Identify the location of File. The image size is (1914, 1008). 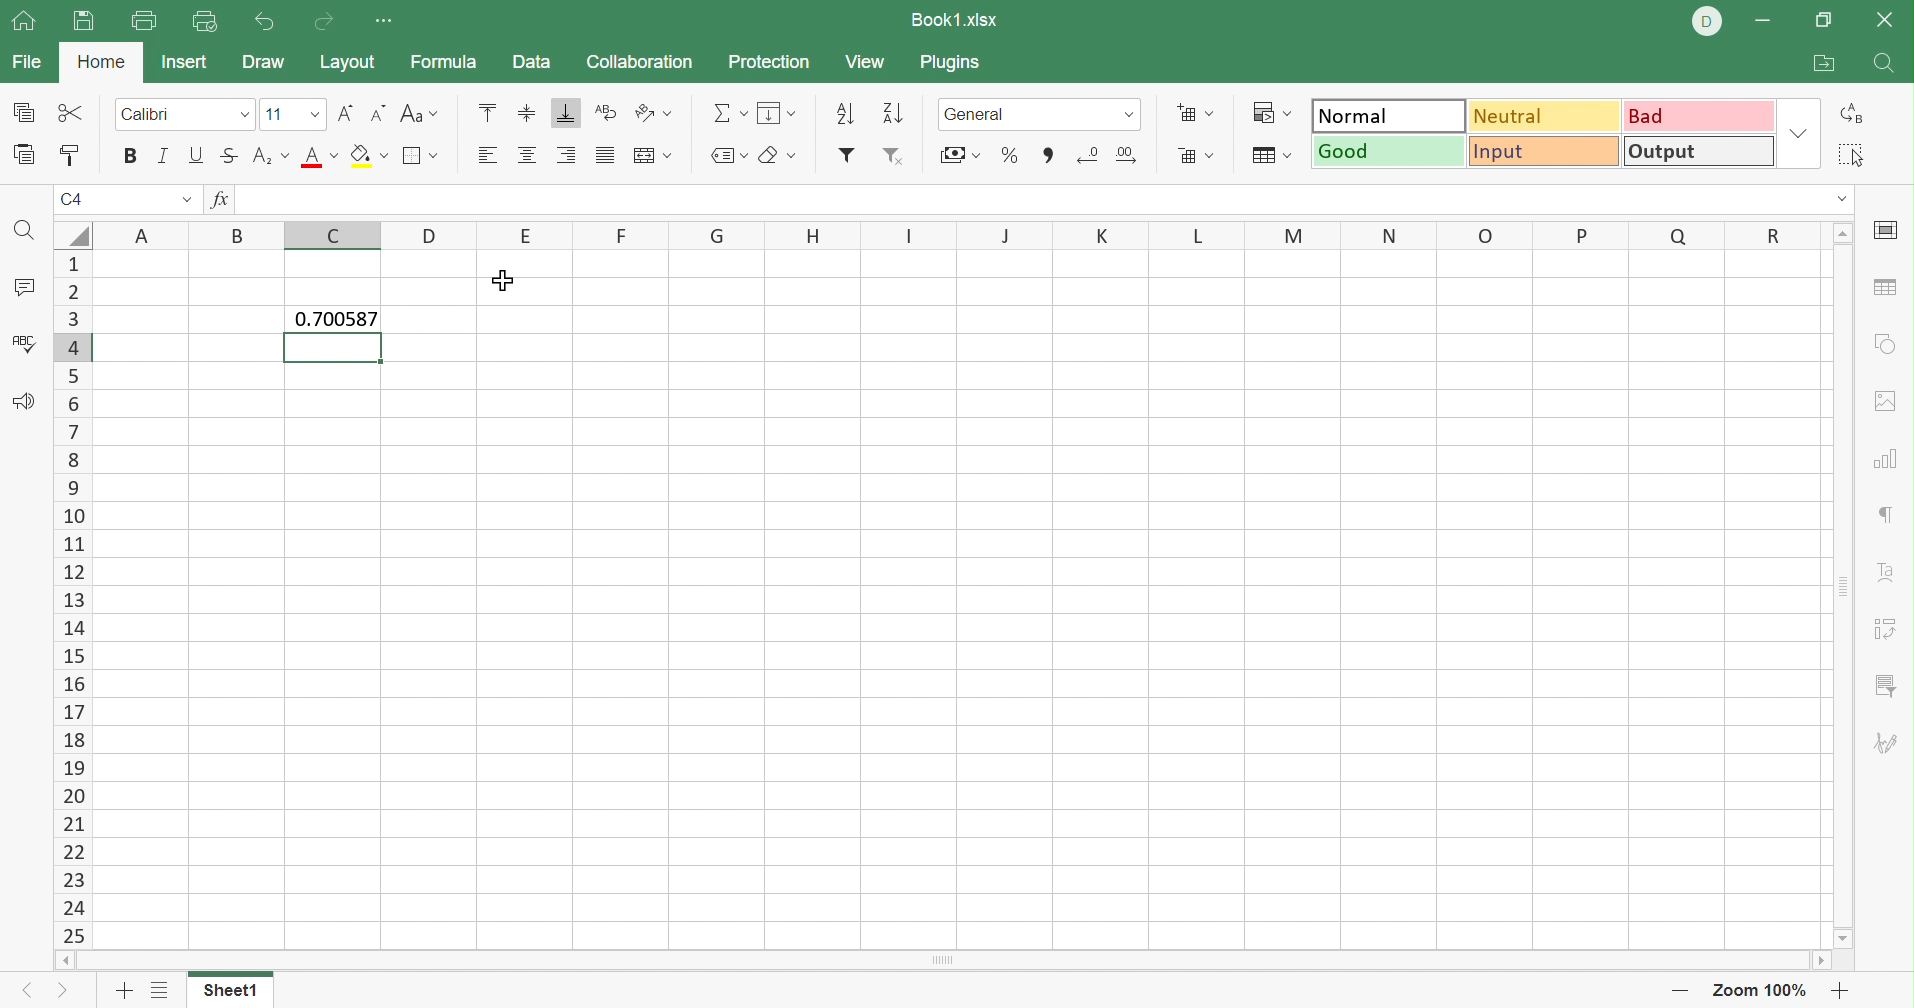
(26, 62).